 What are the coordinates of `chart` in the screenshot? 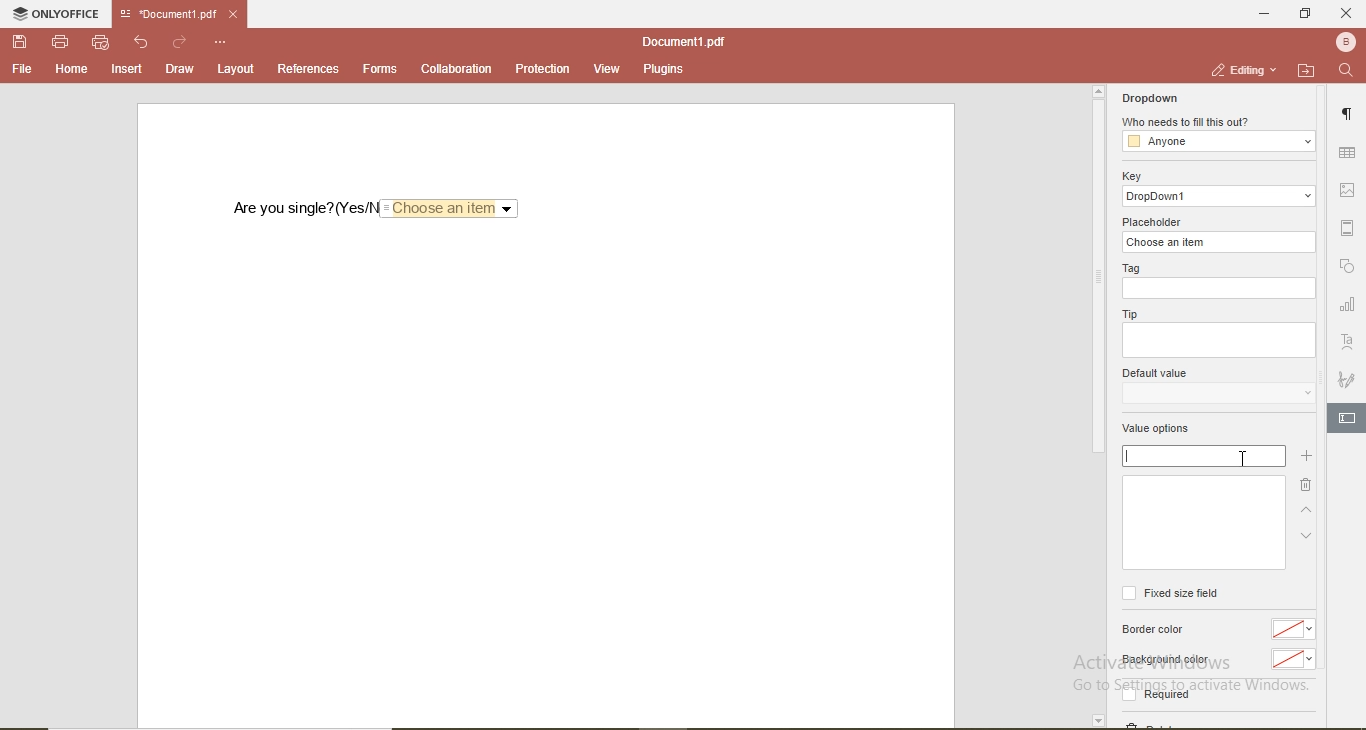 It's located at (1348, 304).